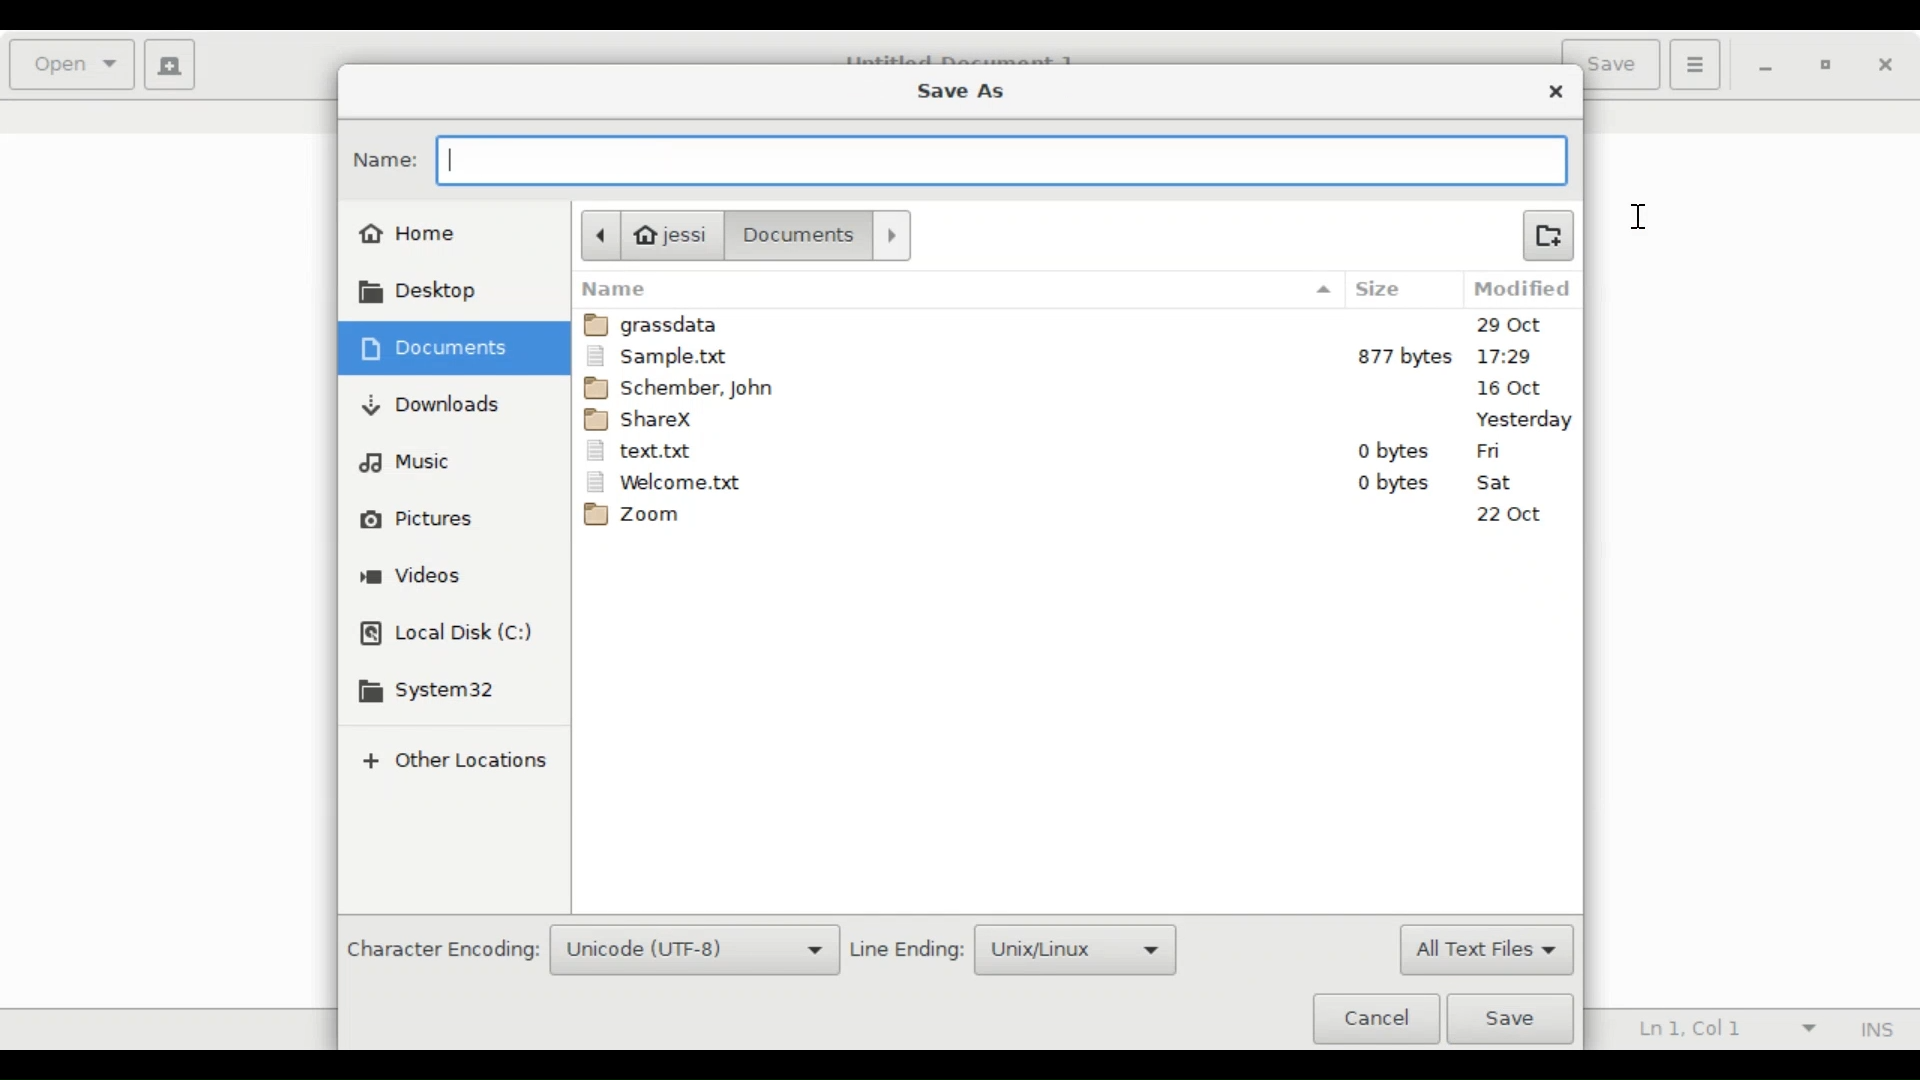  Describe the element at coordinates (1721, 1030) in the screenshot. I see `Ln 1, Col 1` at that location.